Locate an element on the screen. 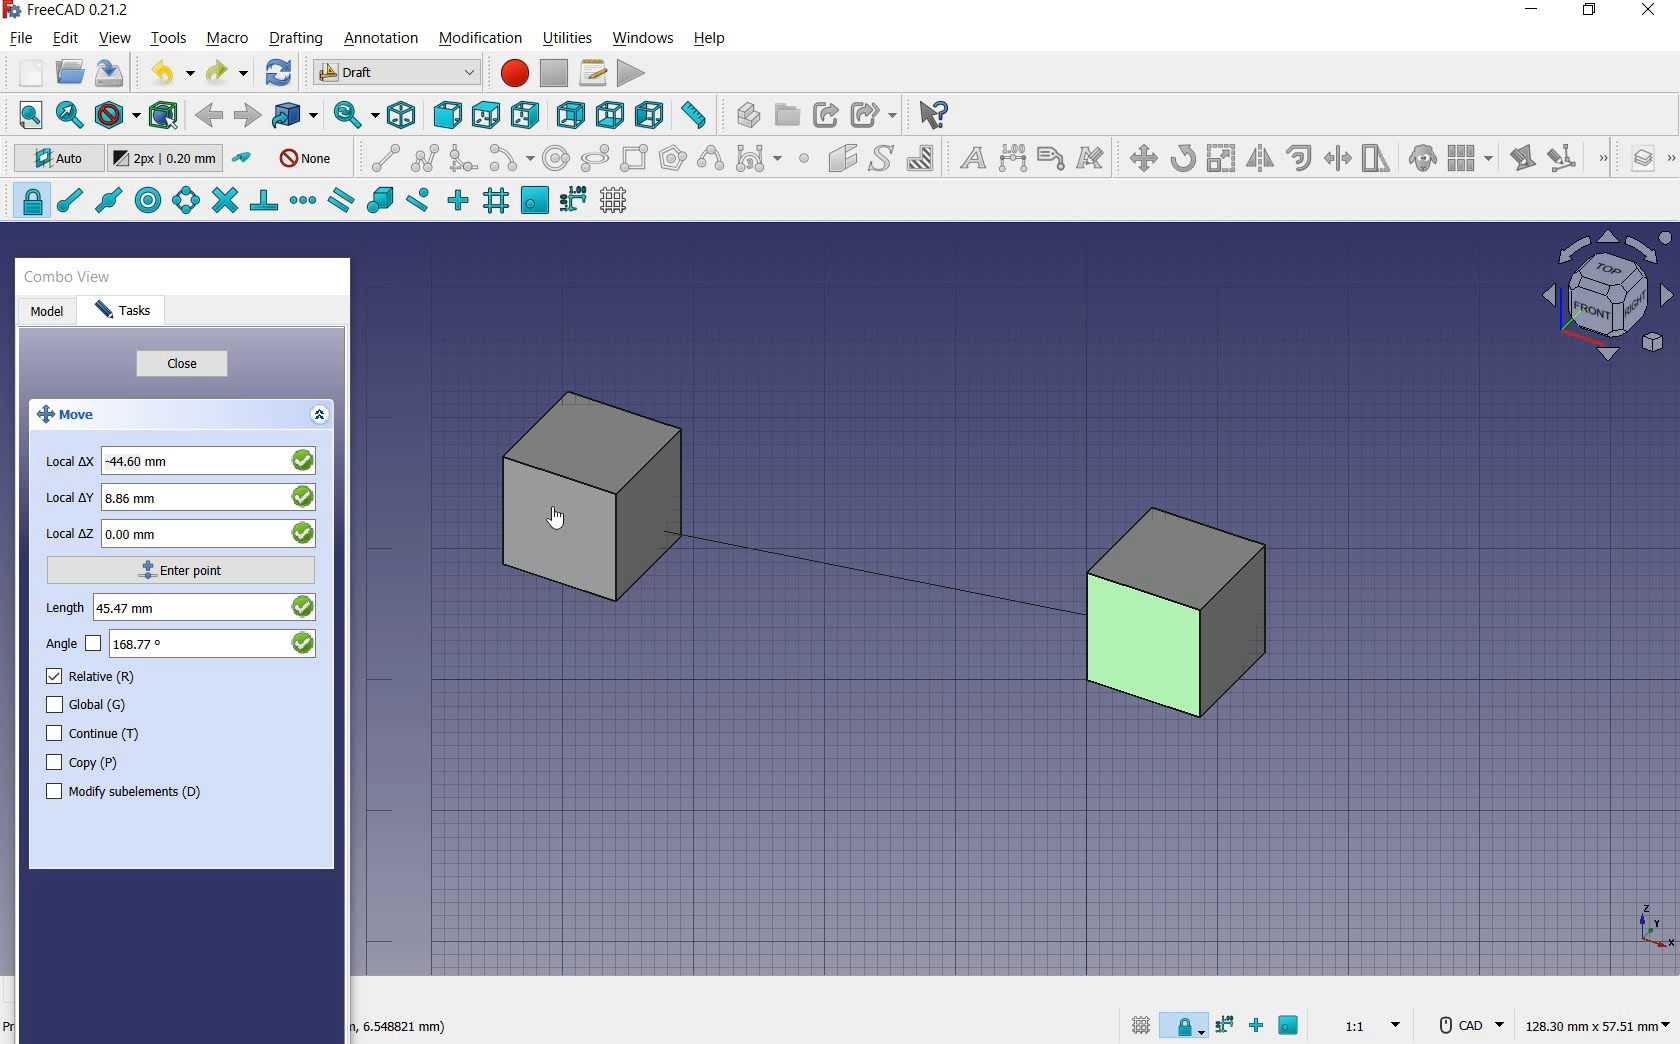 The height and width of the screenshot is (1044, 1680). draw style is located at coordinates (114, 114).